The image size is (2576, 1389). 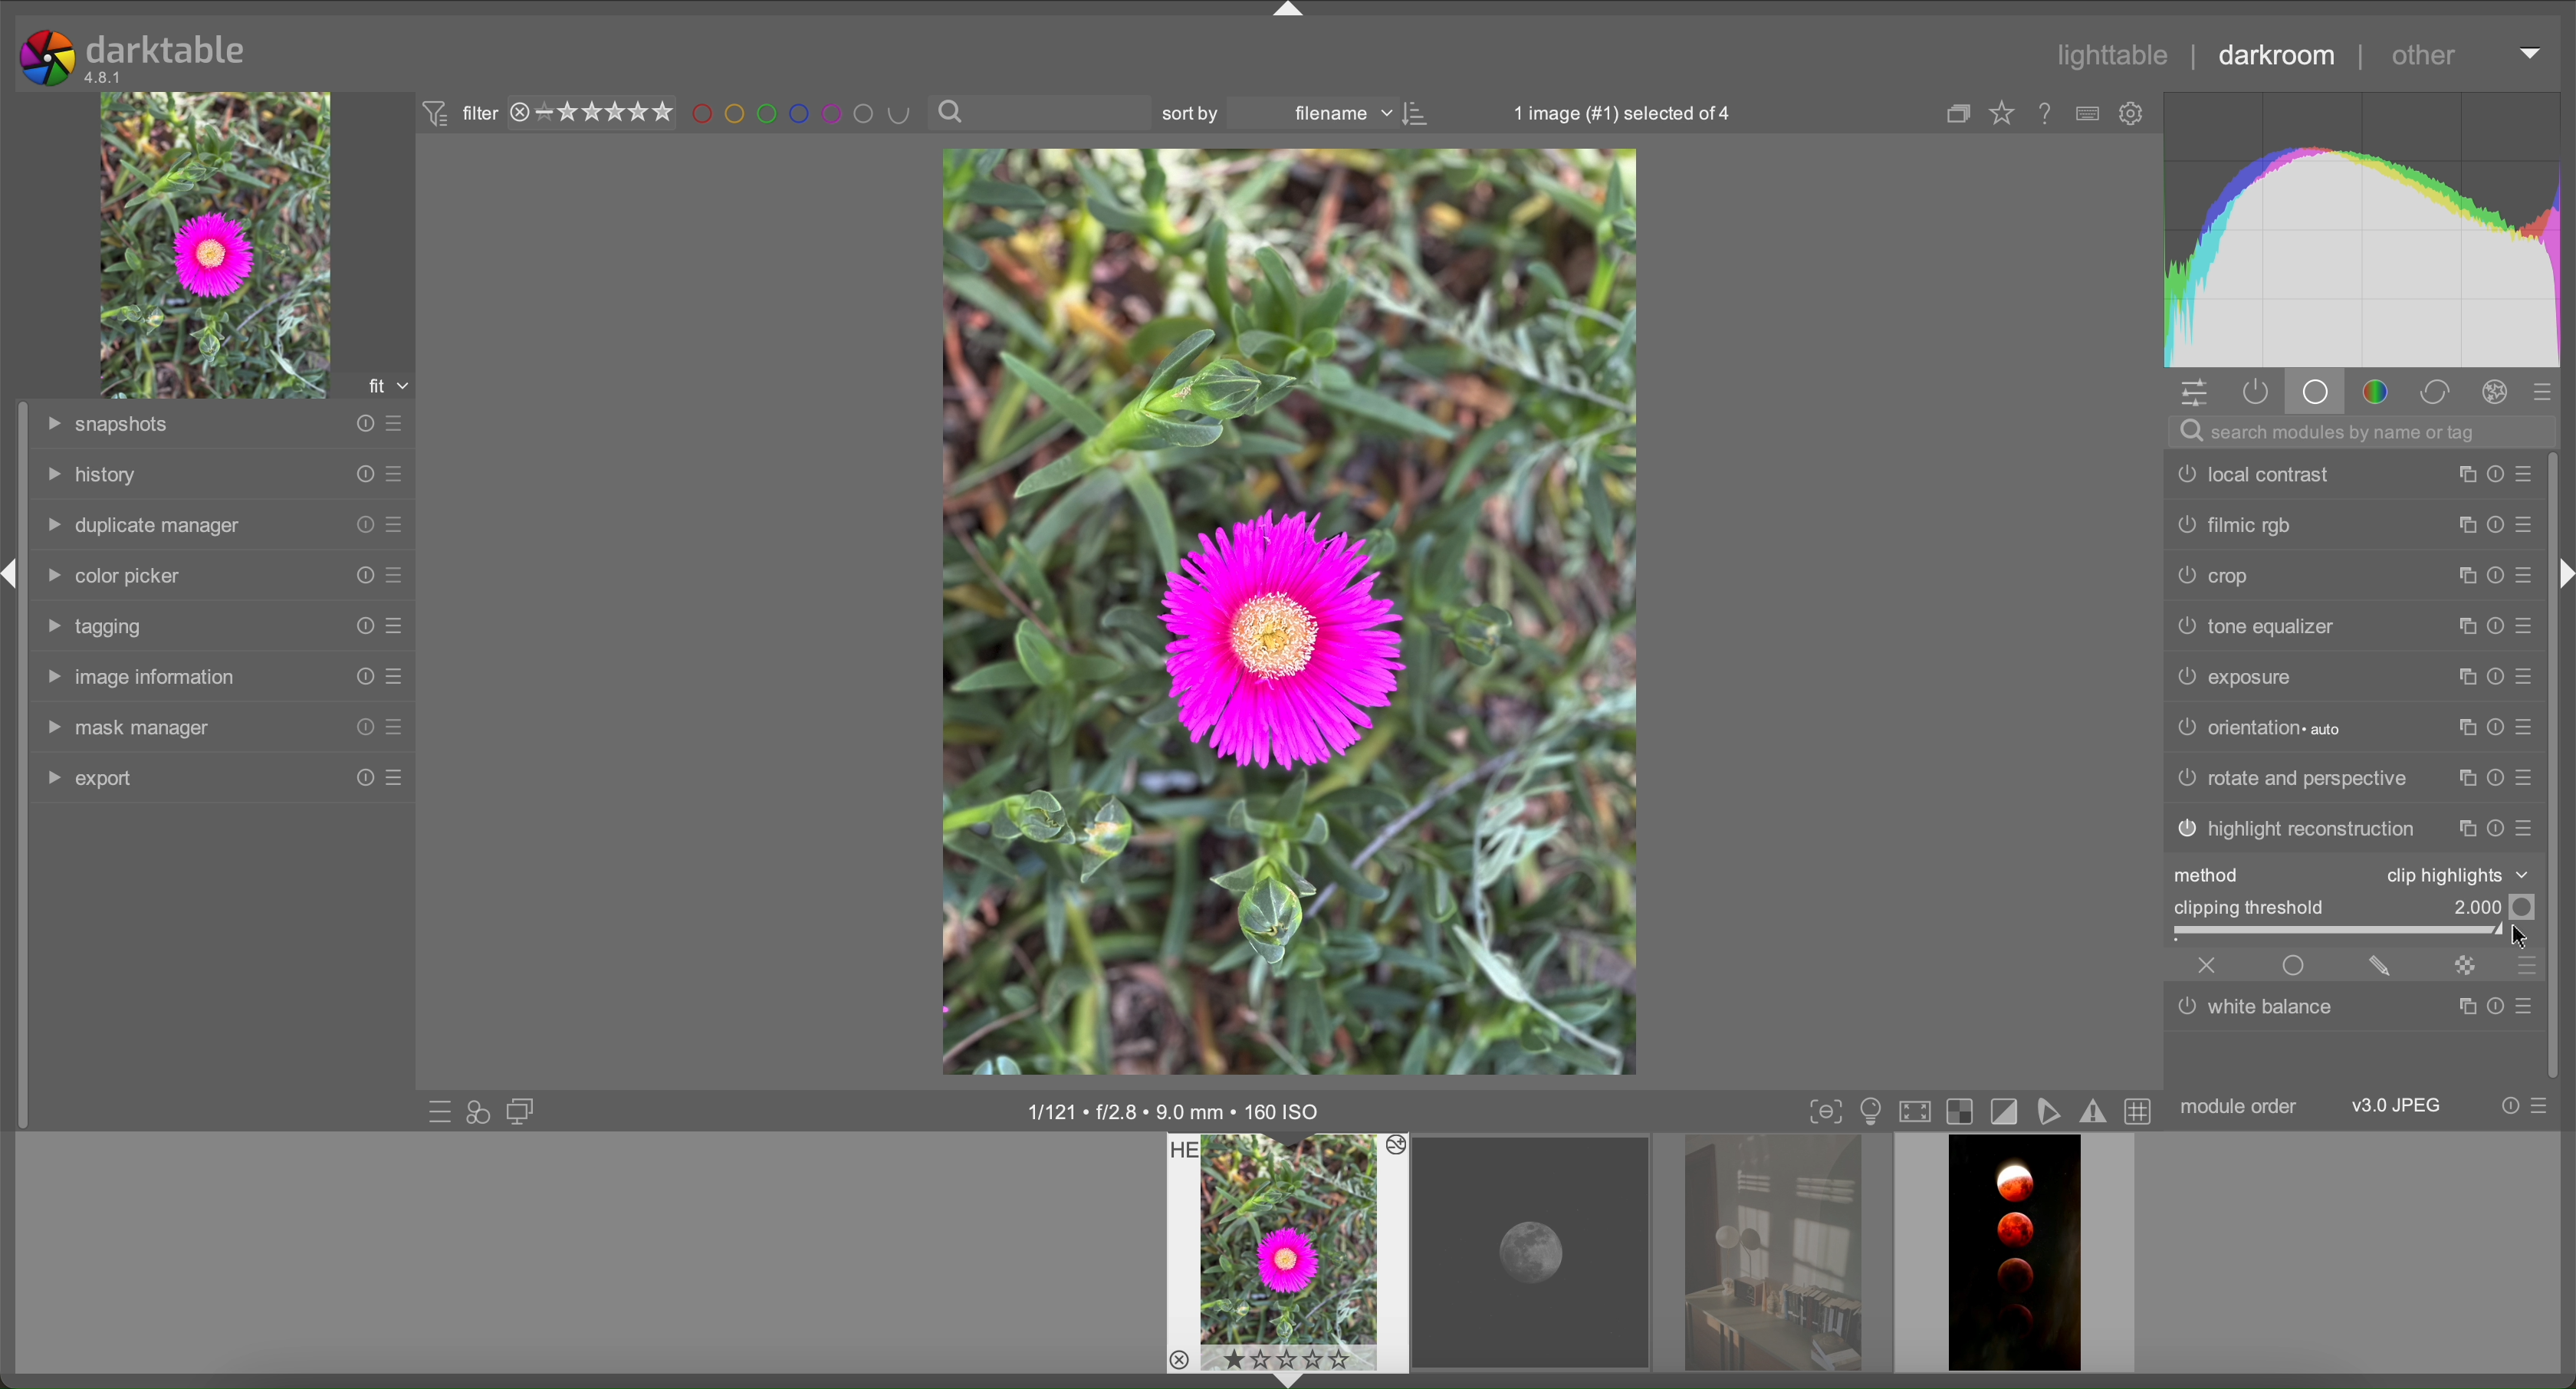 I want to click on JPEG, so click(x=2399, y=1105).